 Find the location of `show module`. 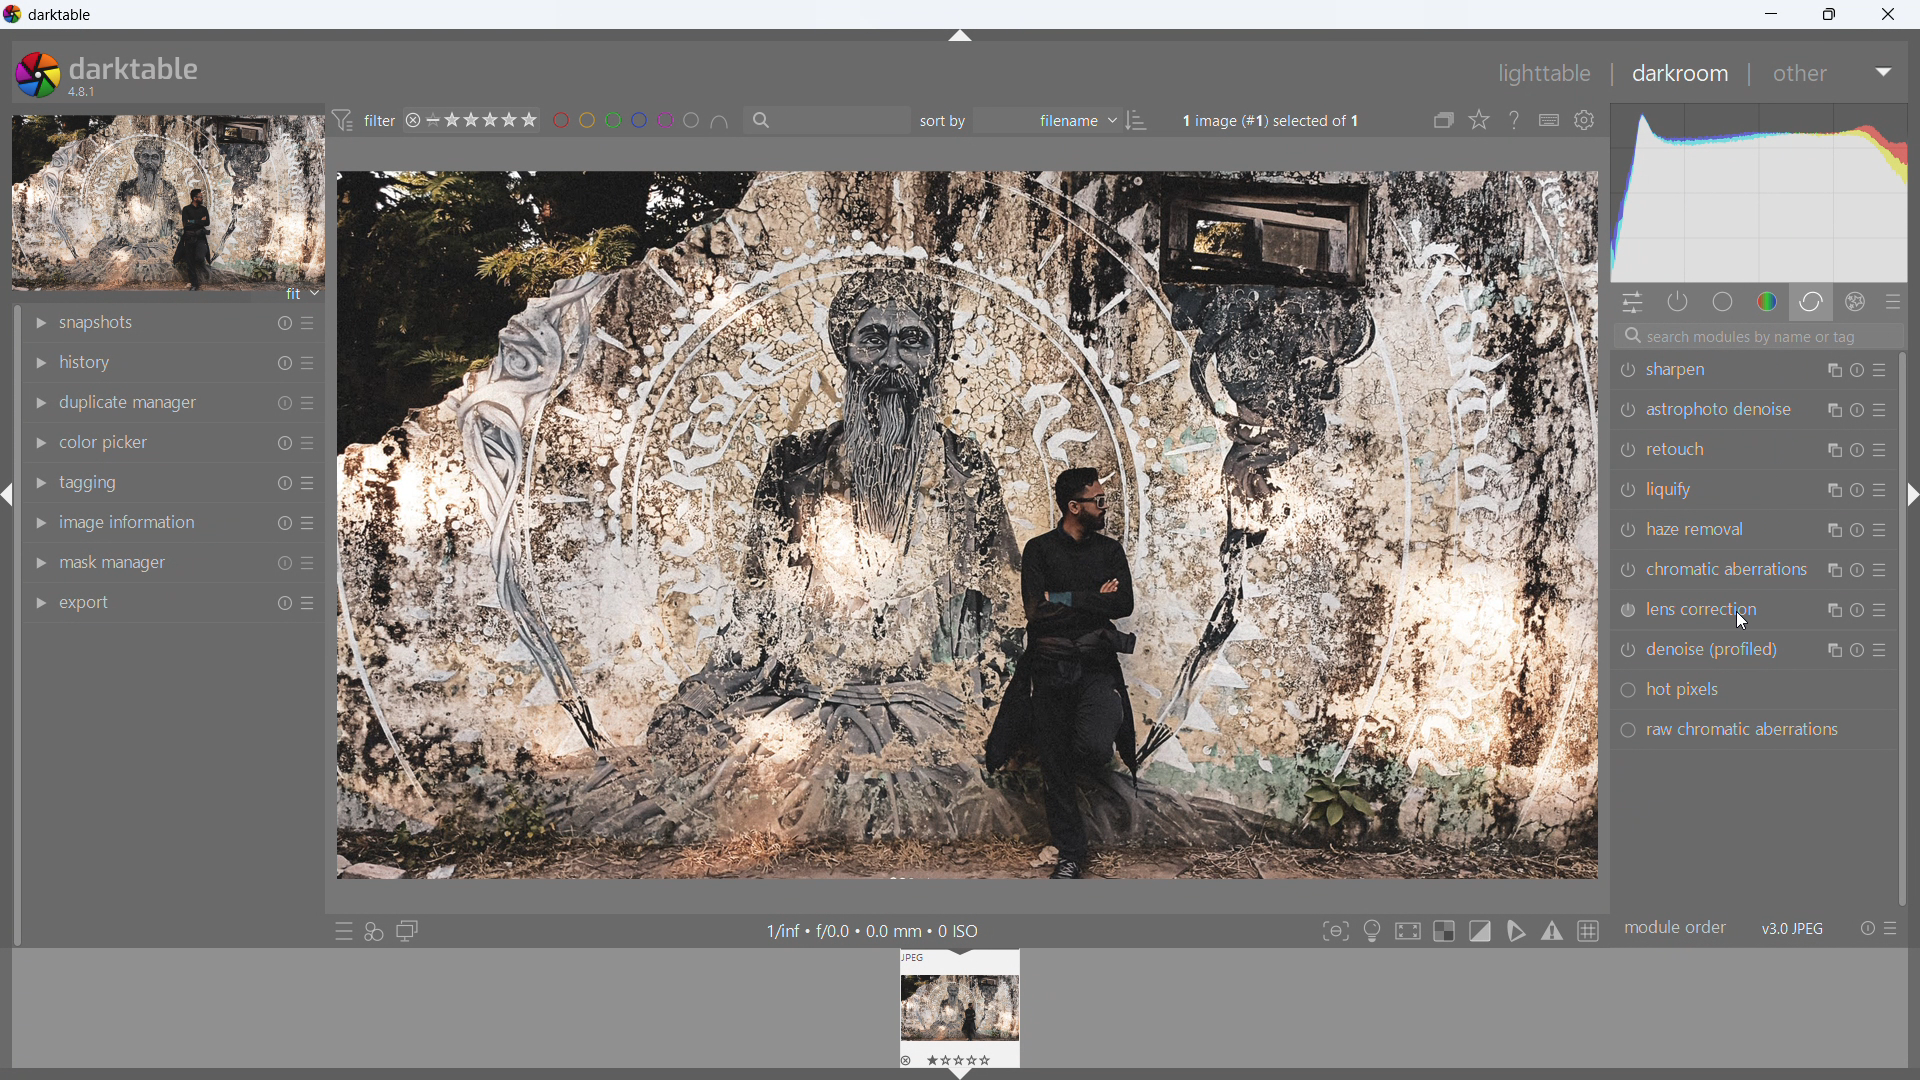

show module is located at coordinates (43, 403).